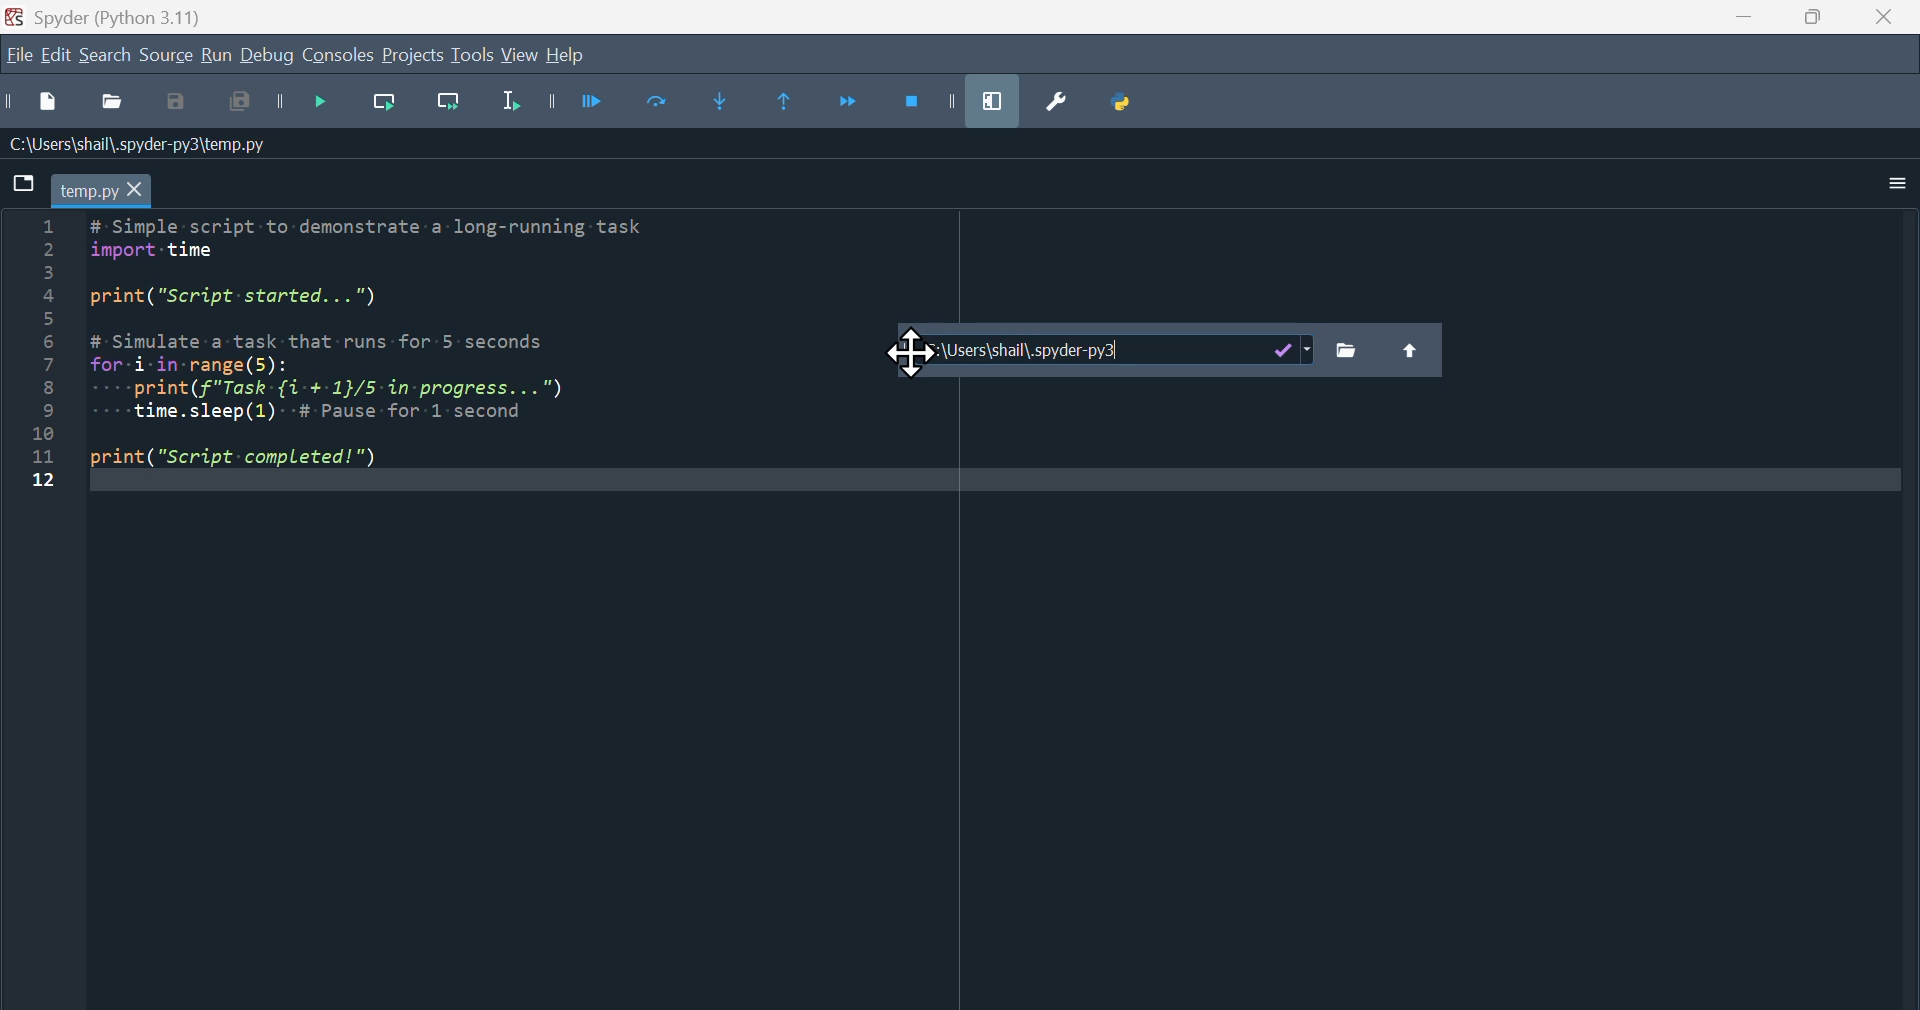 This screenshot has width=1920, height=1010. I want to click on Projects, so click(409, 54).